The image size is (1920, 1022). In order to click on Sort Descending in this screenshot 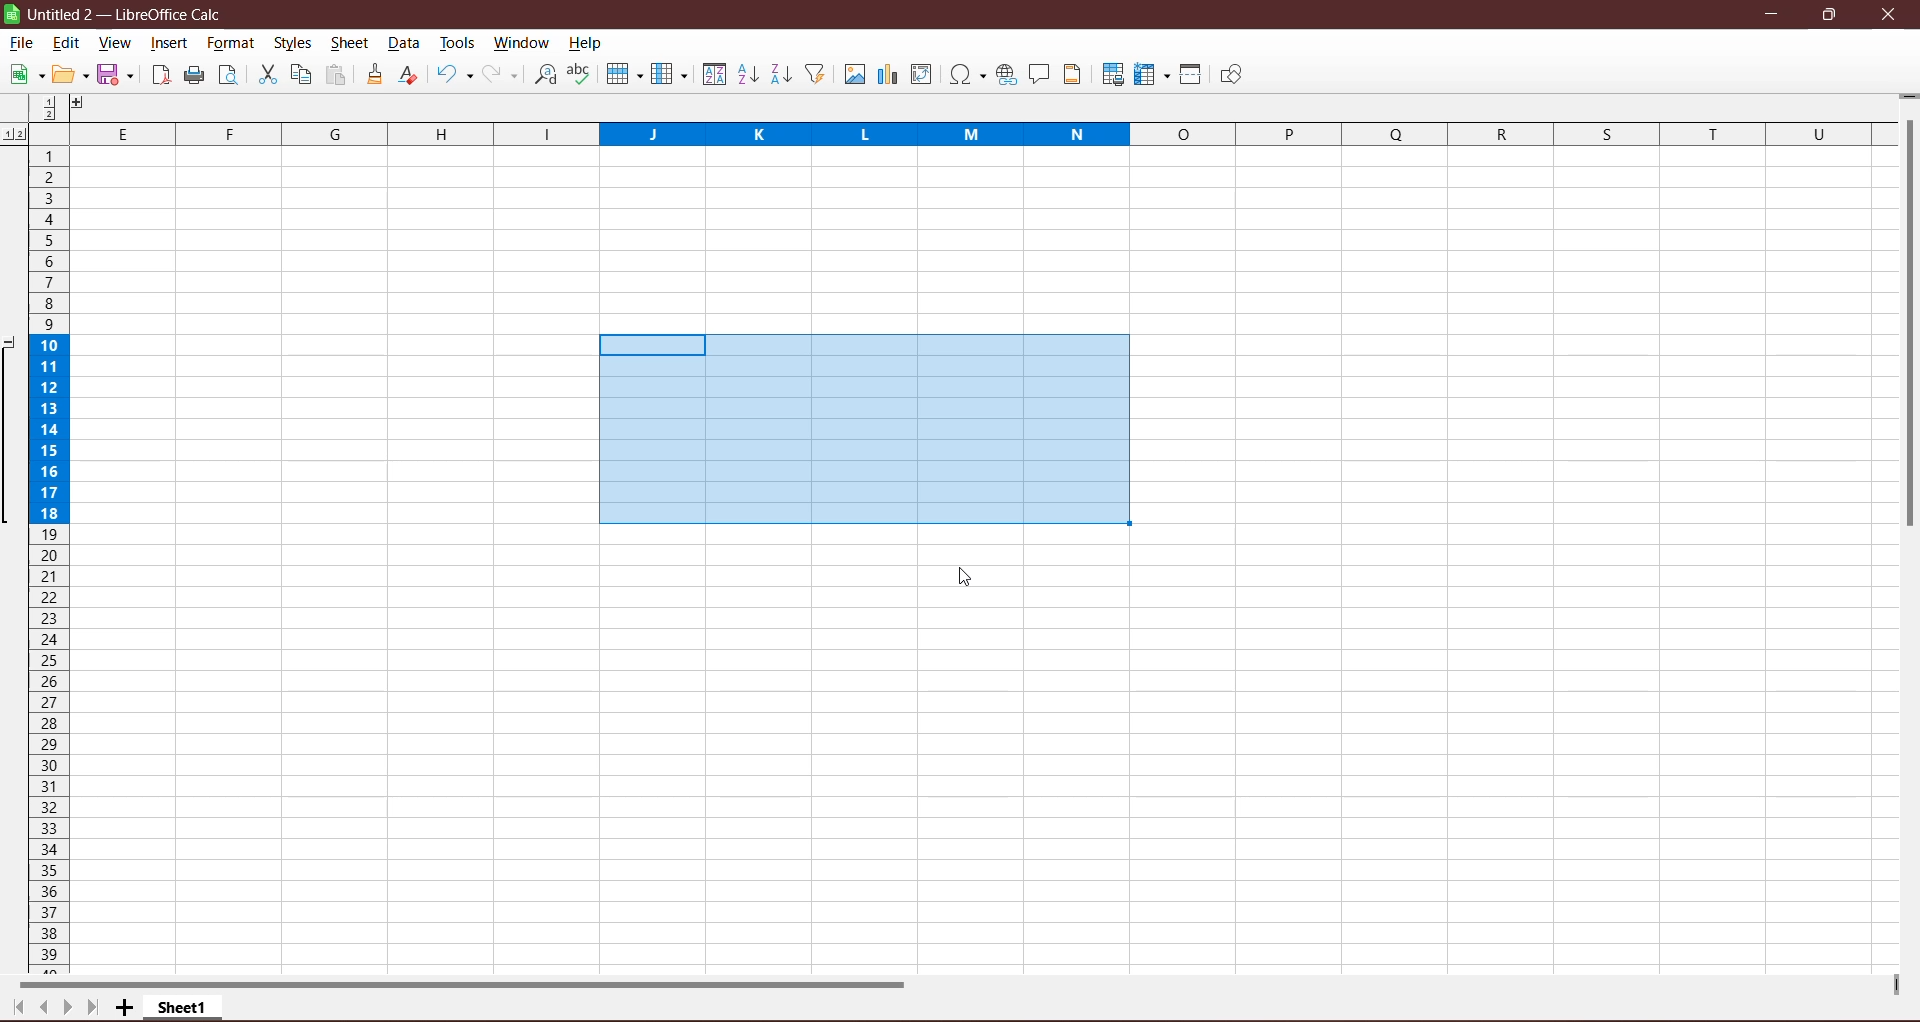, I will do `click(782, 74)`.